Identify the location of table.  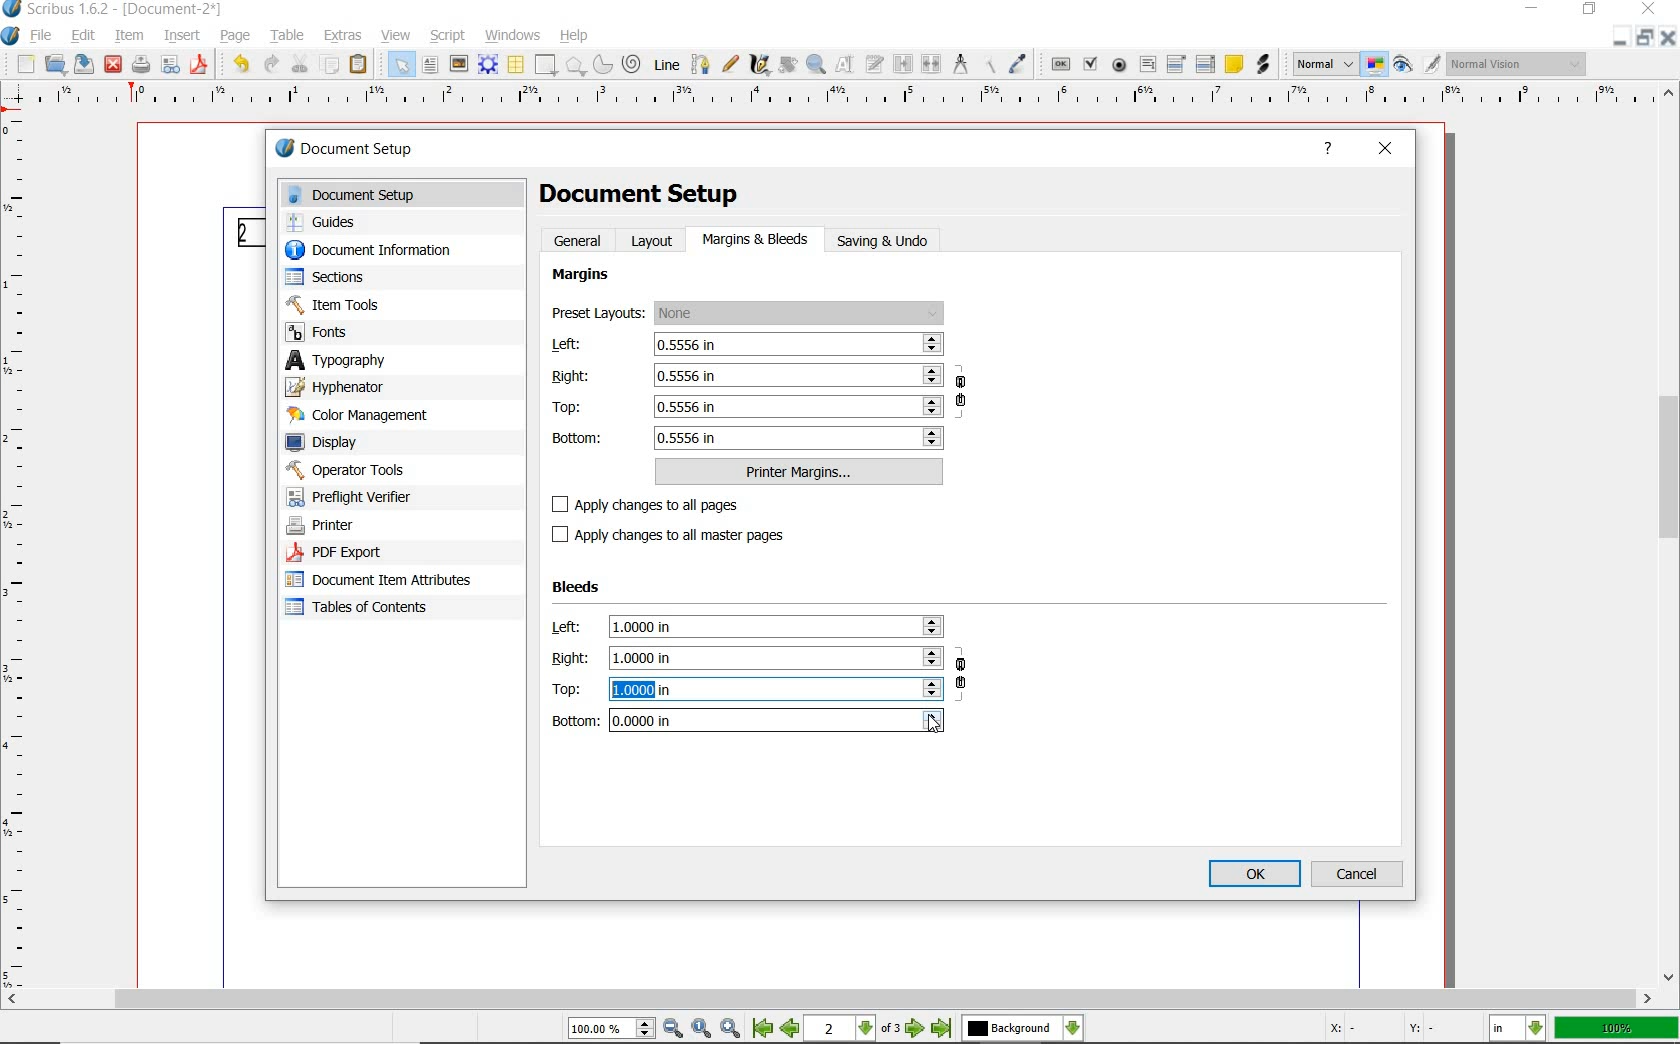
(289, 37).